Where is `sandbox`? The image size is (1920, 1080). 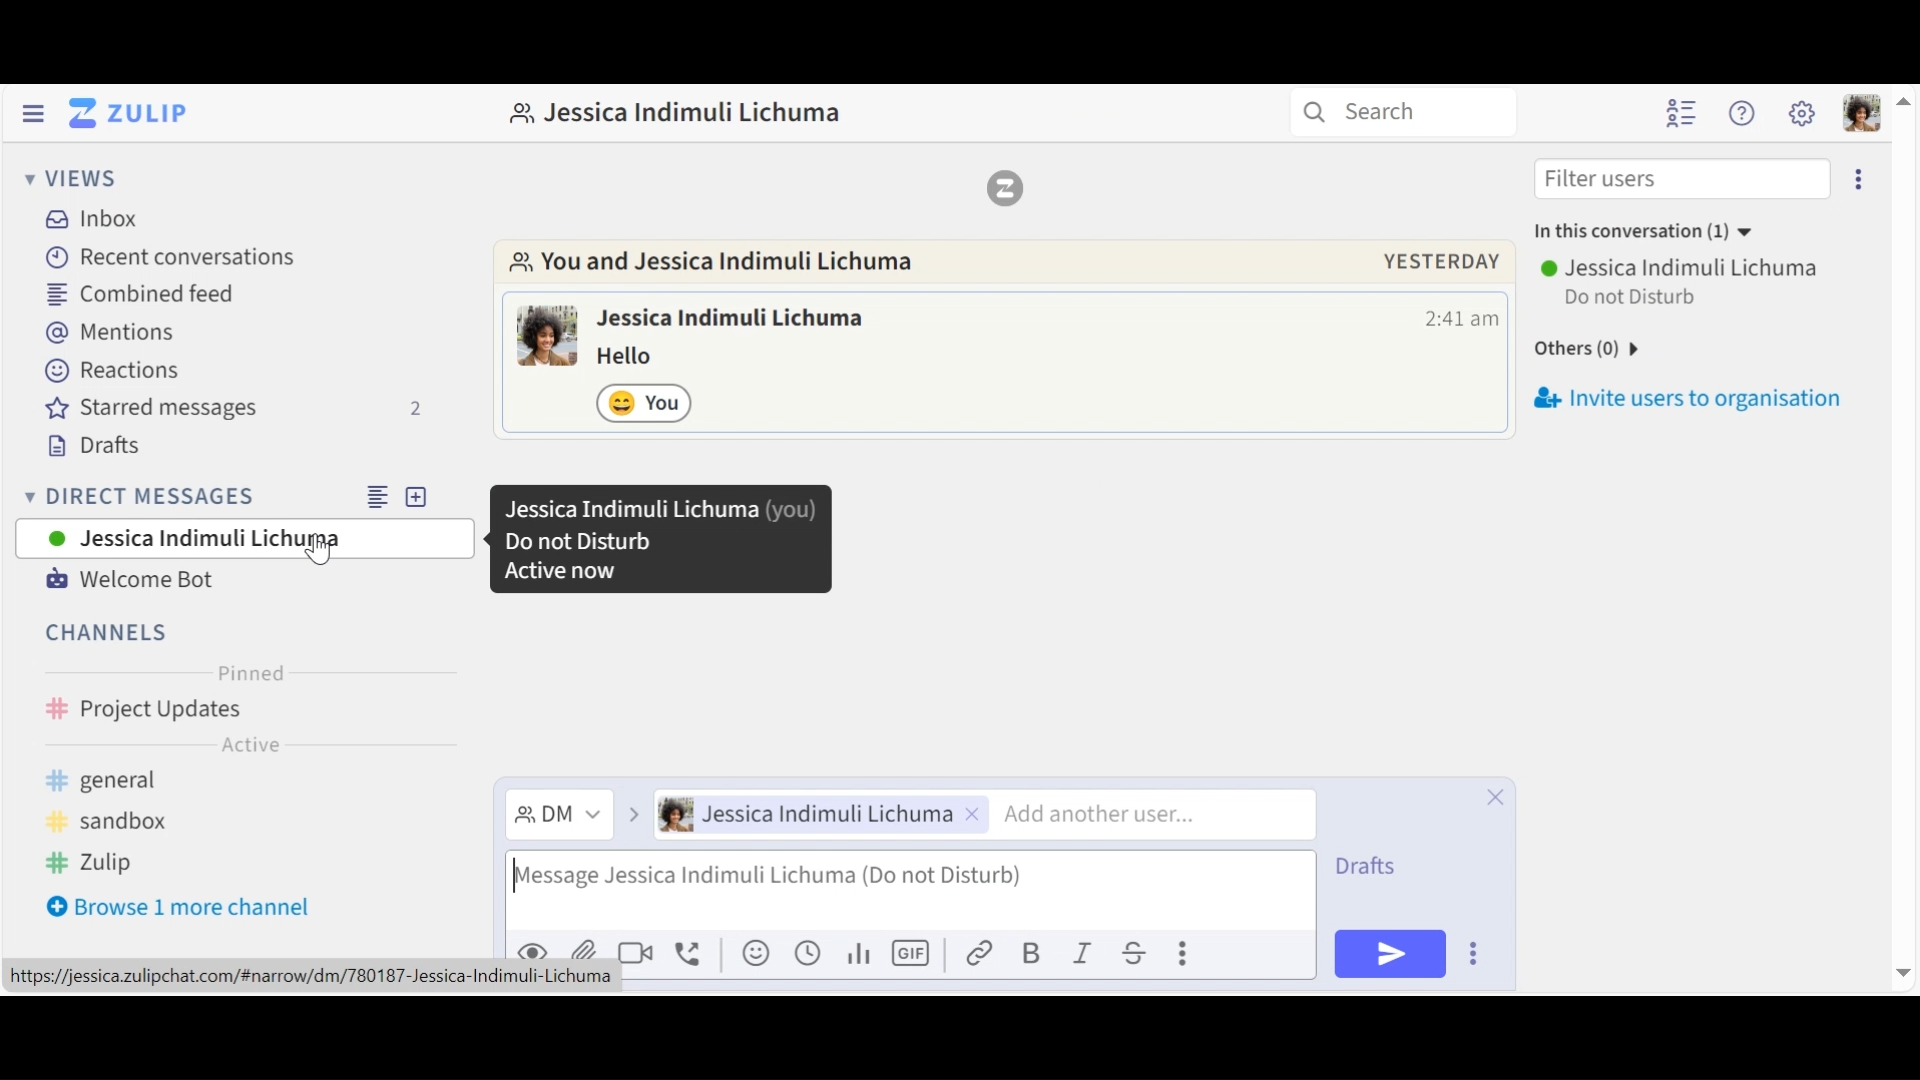 sandbox is located at coordinates (131, 822).